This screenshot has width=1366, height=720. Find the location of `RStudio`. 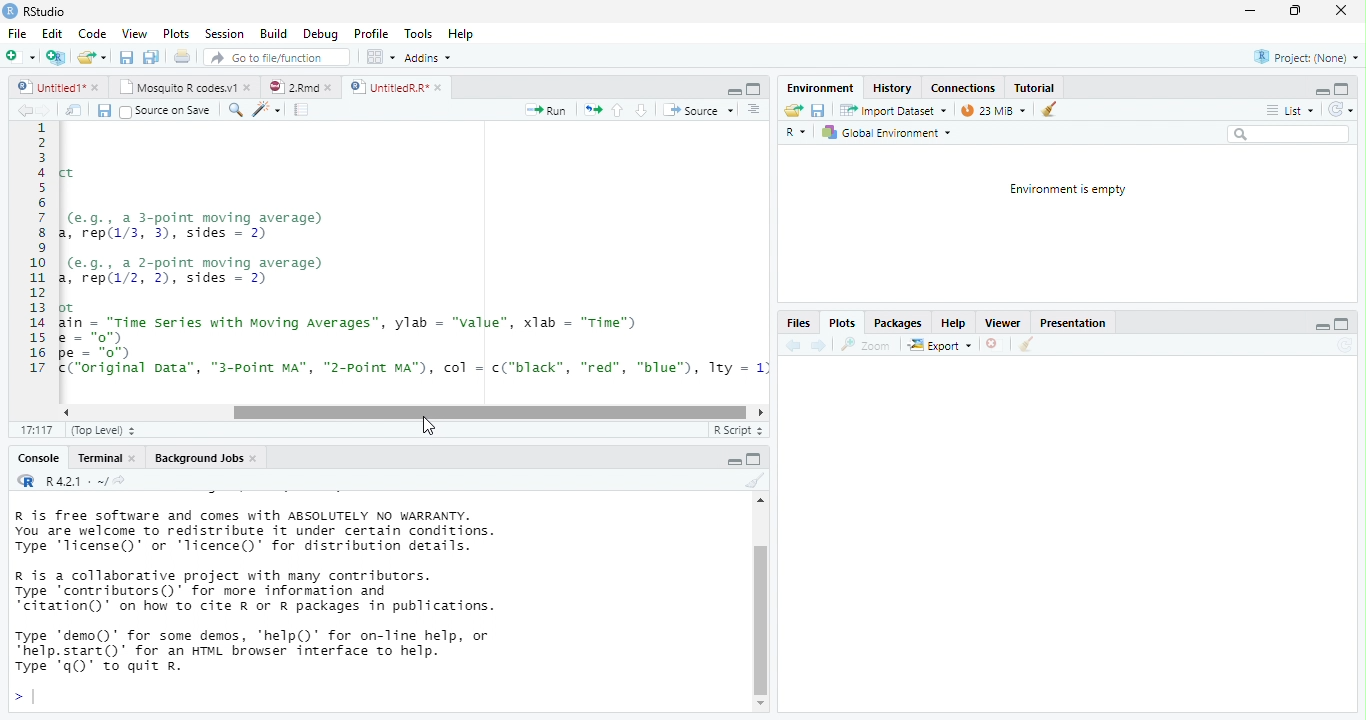

RStudio is located at coordinates (36, 10).